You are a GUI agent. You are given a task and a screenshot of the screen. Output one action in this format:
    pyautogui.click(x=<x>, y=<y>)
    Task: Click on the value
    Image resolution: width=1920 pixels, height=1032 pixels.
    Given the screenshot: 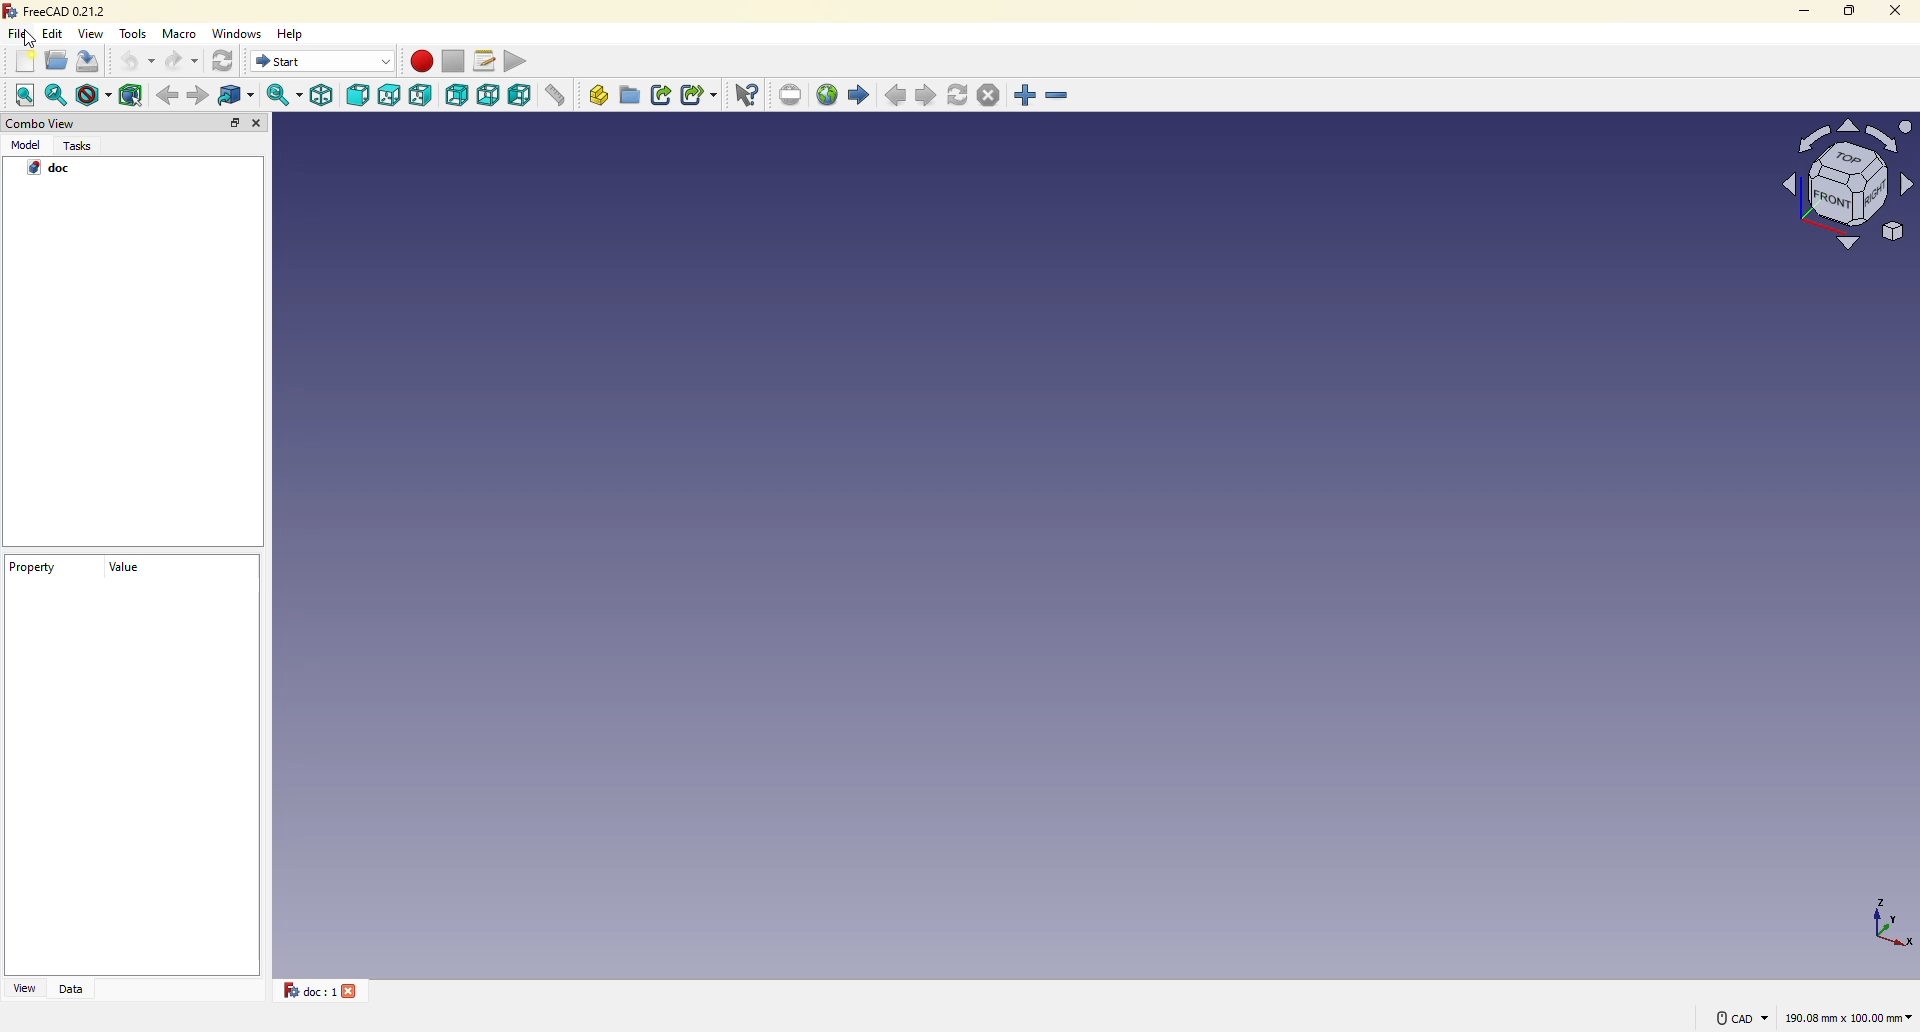 What is the action you would take?
    pyautogui.click(x=121, y=574)
    